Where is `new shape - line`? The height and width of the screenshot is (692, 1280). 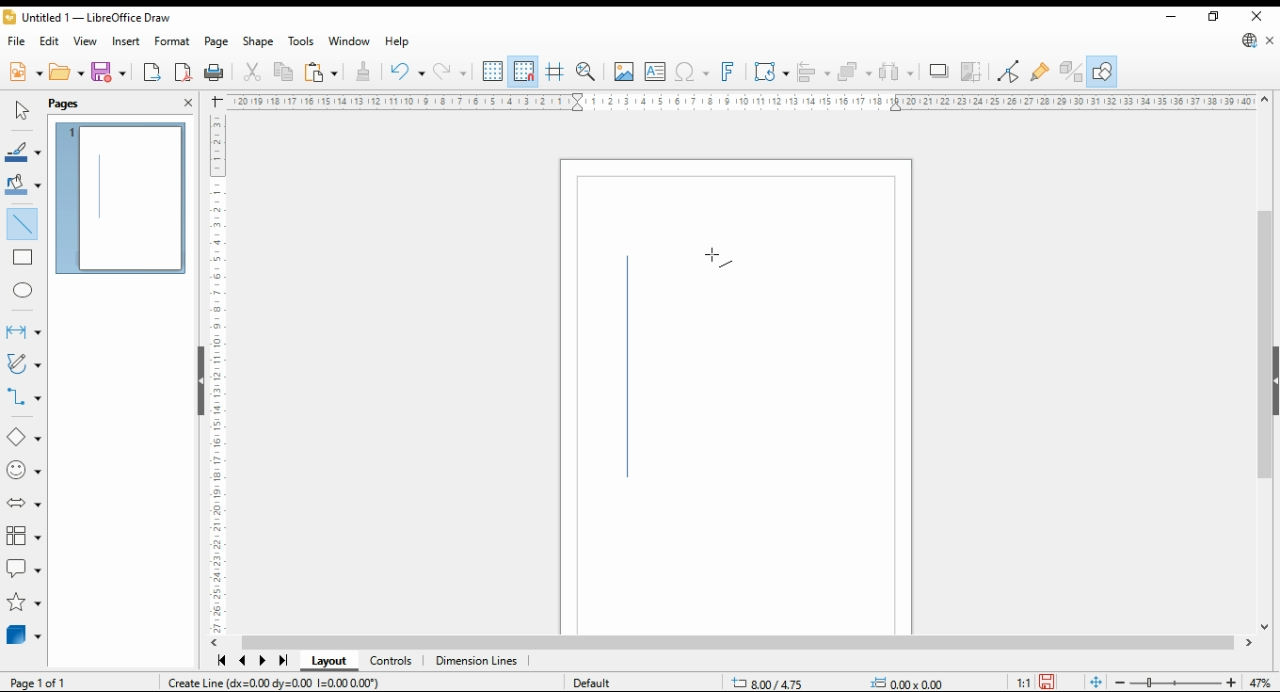 new shape - line is located at coordinates (632, 373).